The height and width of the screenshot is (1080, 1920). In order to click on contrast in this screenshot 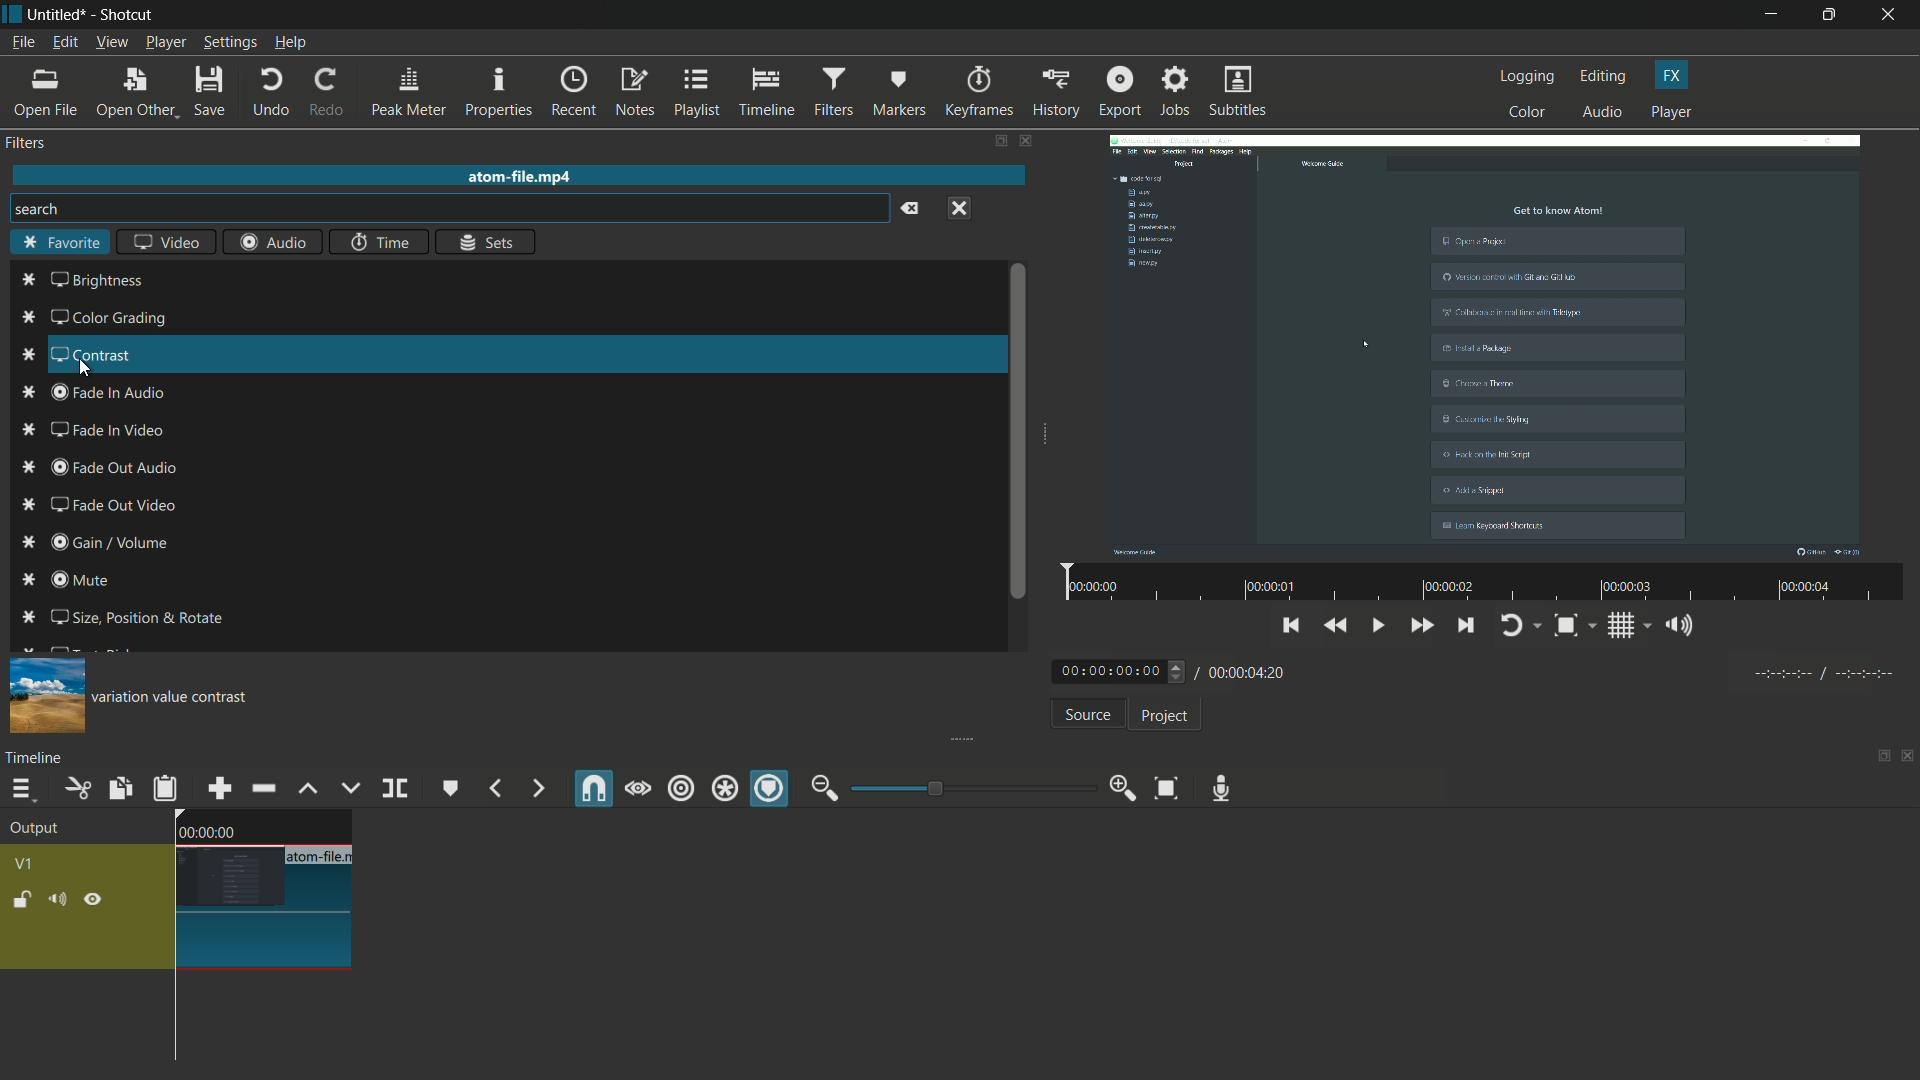, I will do `click(70, 354)`.